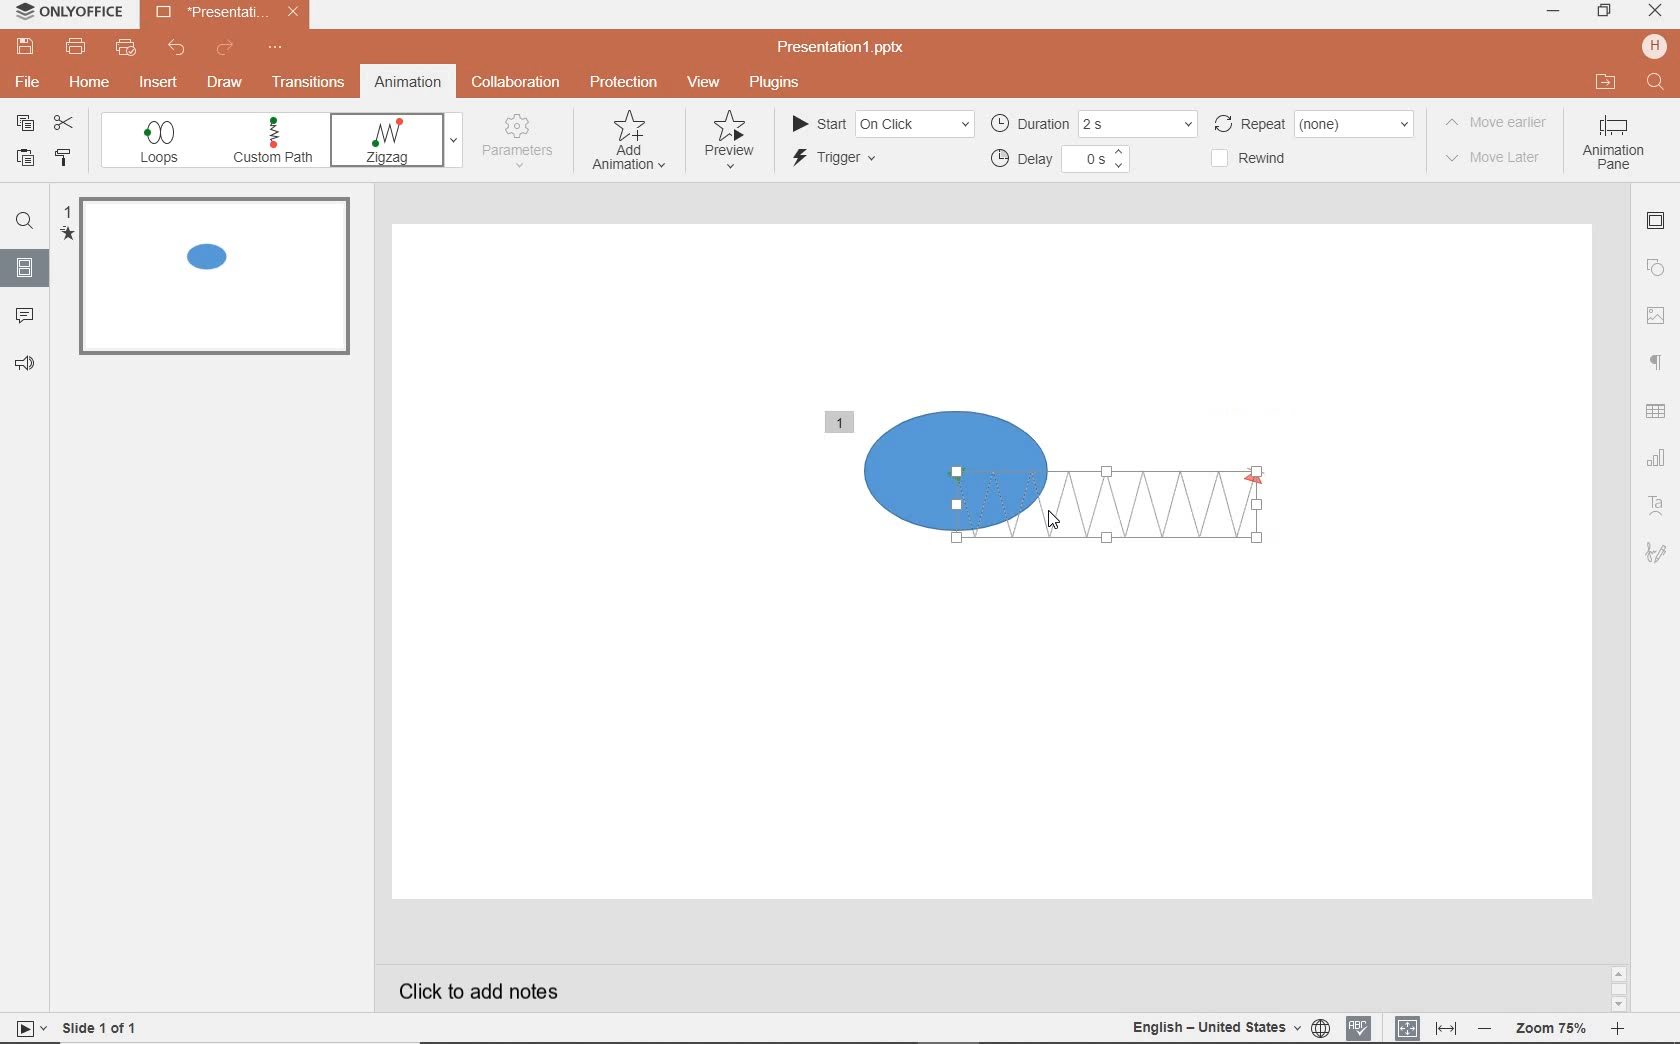 Image resolution: width=1680 pixels, height=1044 pixels. What do you see at coordinates (1654, 11) in the screenshot?
I see `CLOSE` at bounding box center [1654, 11].